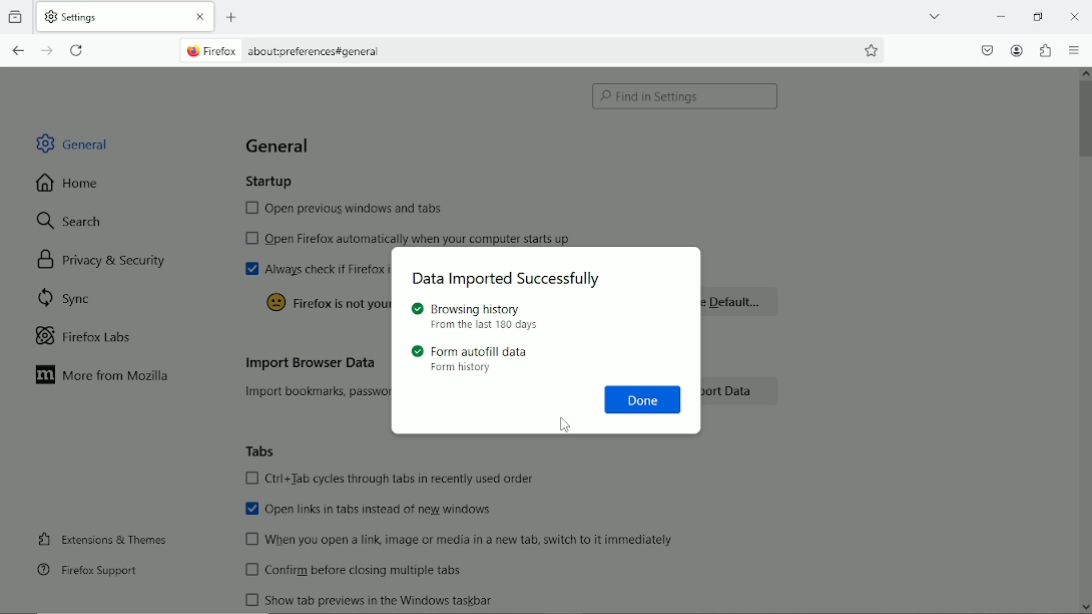 The image size is (1092, 614). What do you see at coordinates (15, 16) in the screenshot?
I see `View recent browsing` at bounding box center [15, 16].